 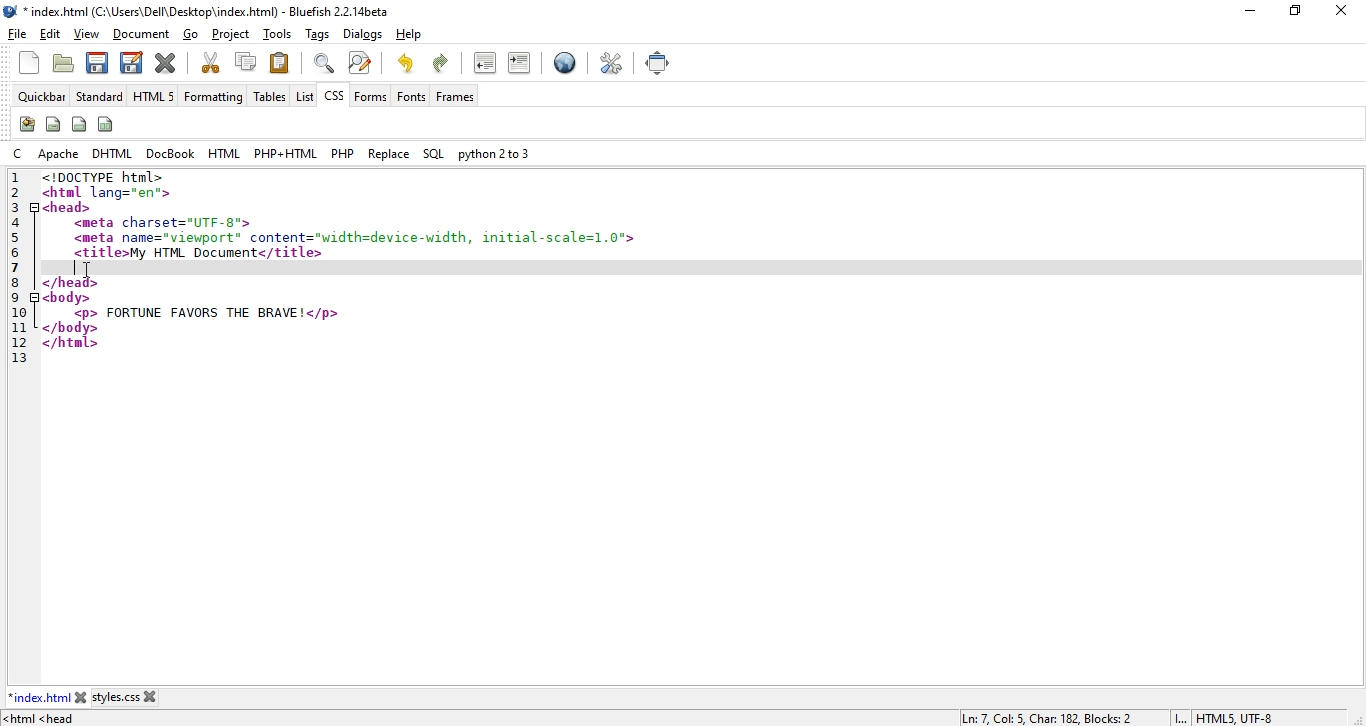 I want to click on <meta name="viewport" content="width=device-width. i1nitial-scale=1.0">, so click(x=356, y=236).